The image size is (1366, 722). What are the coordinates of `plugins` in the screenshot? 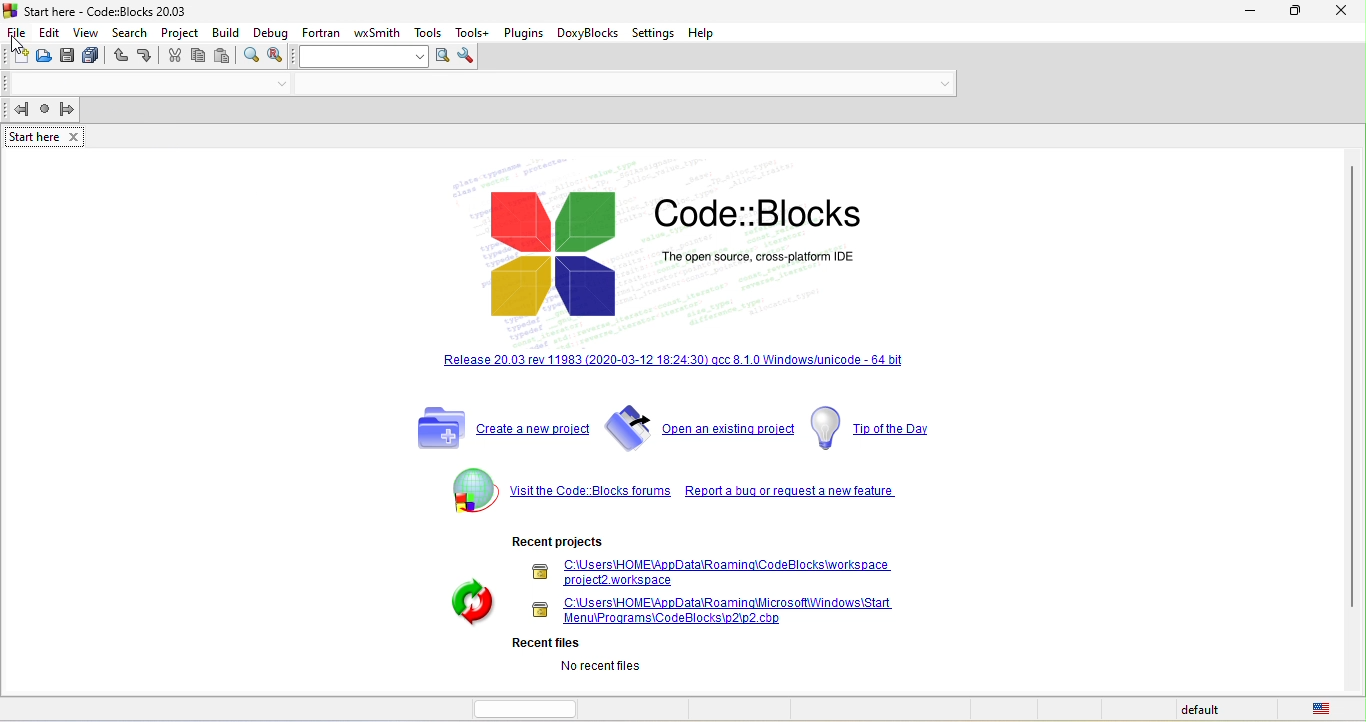 It's located at (523, 31).